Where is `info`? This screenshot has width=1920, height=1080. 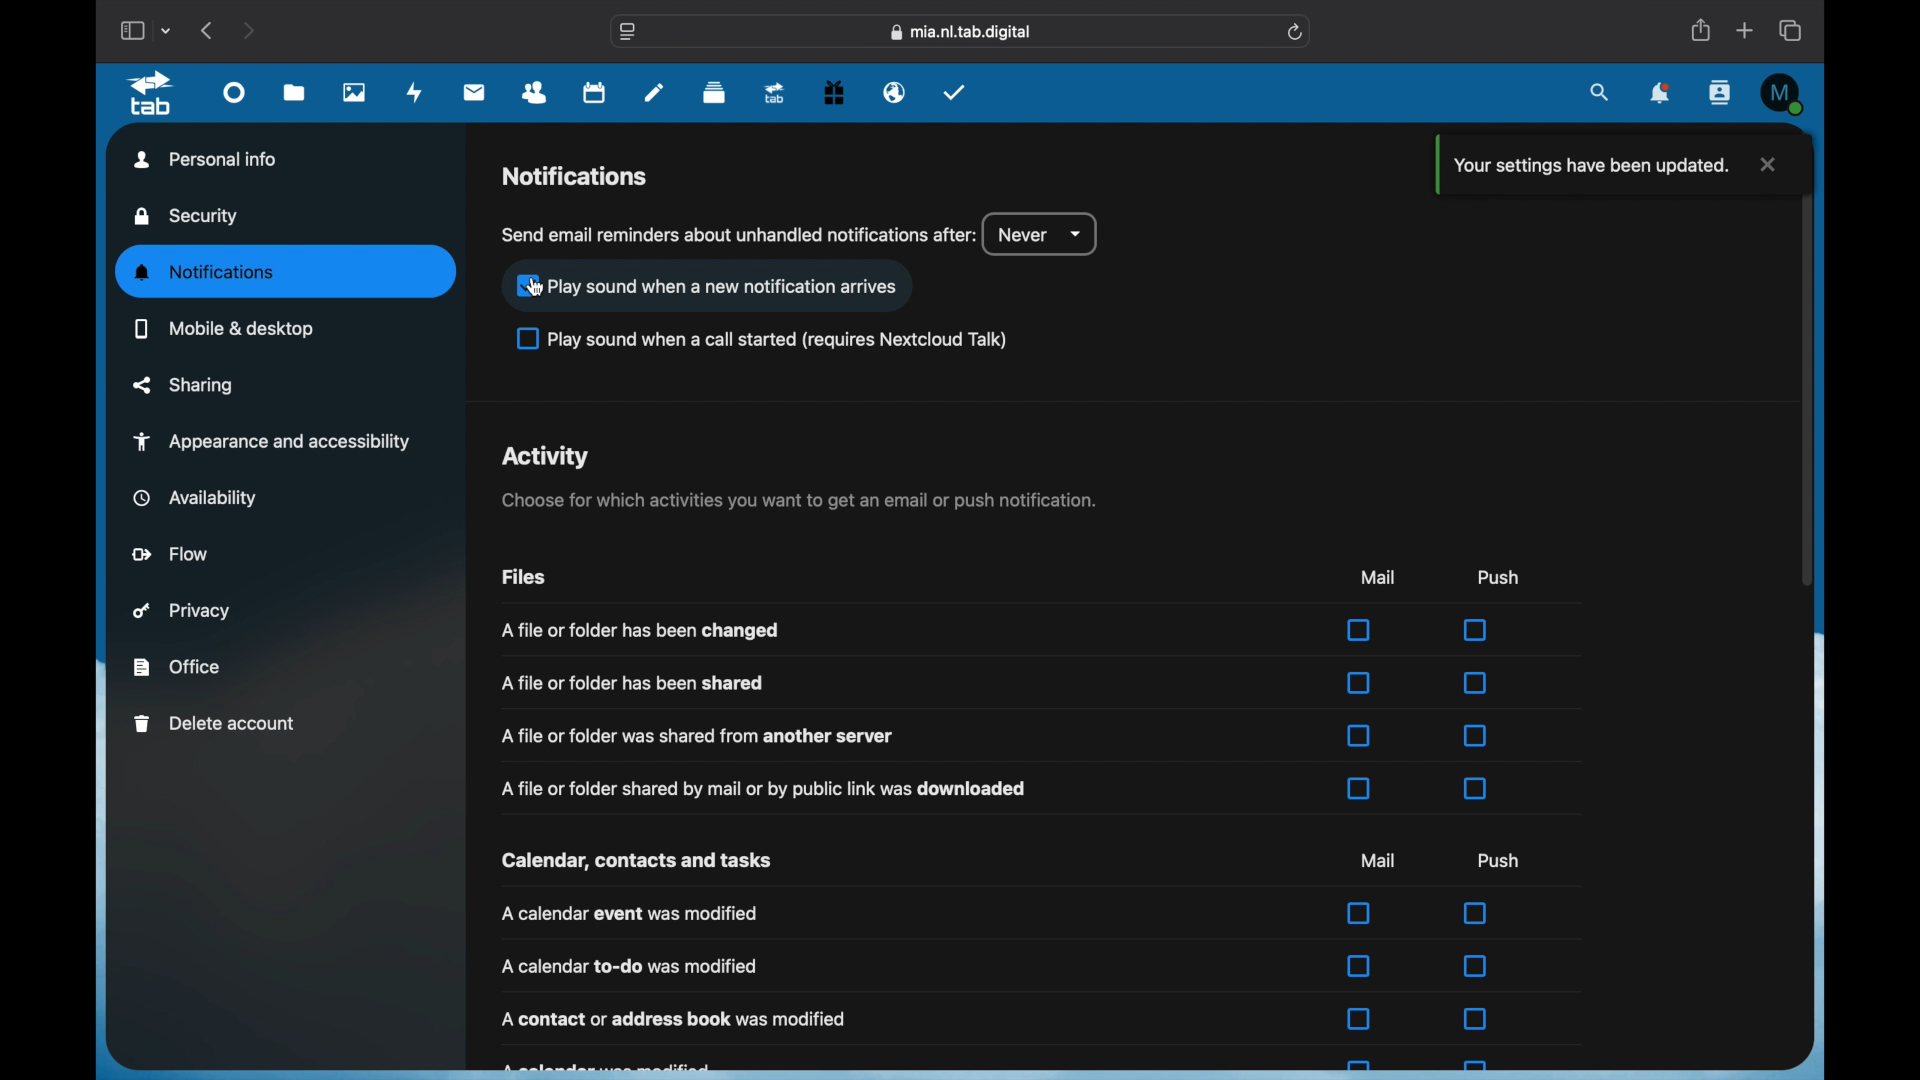 info is located at coordinates (766, 789).